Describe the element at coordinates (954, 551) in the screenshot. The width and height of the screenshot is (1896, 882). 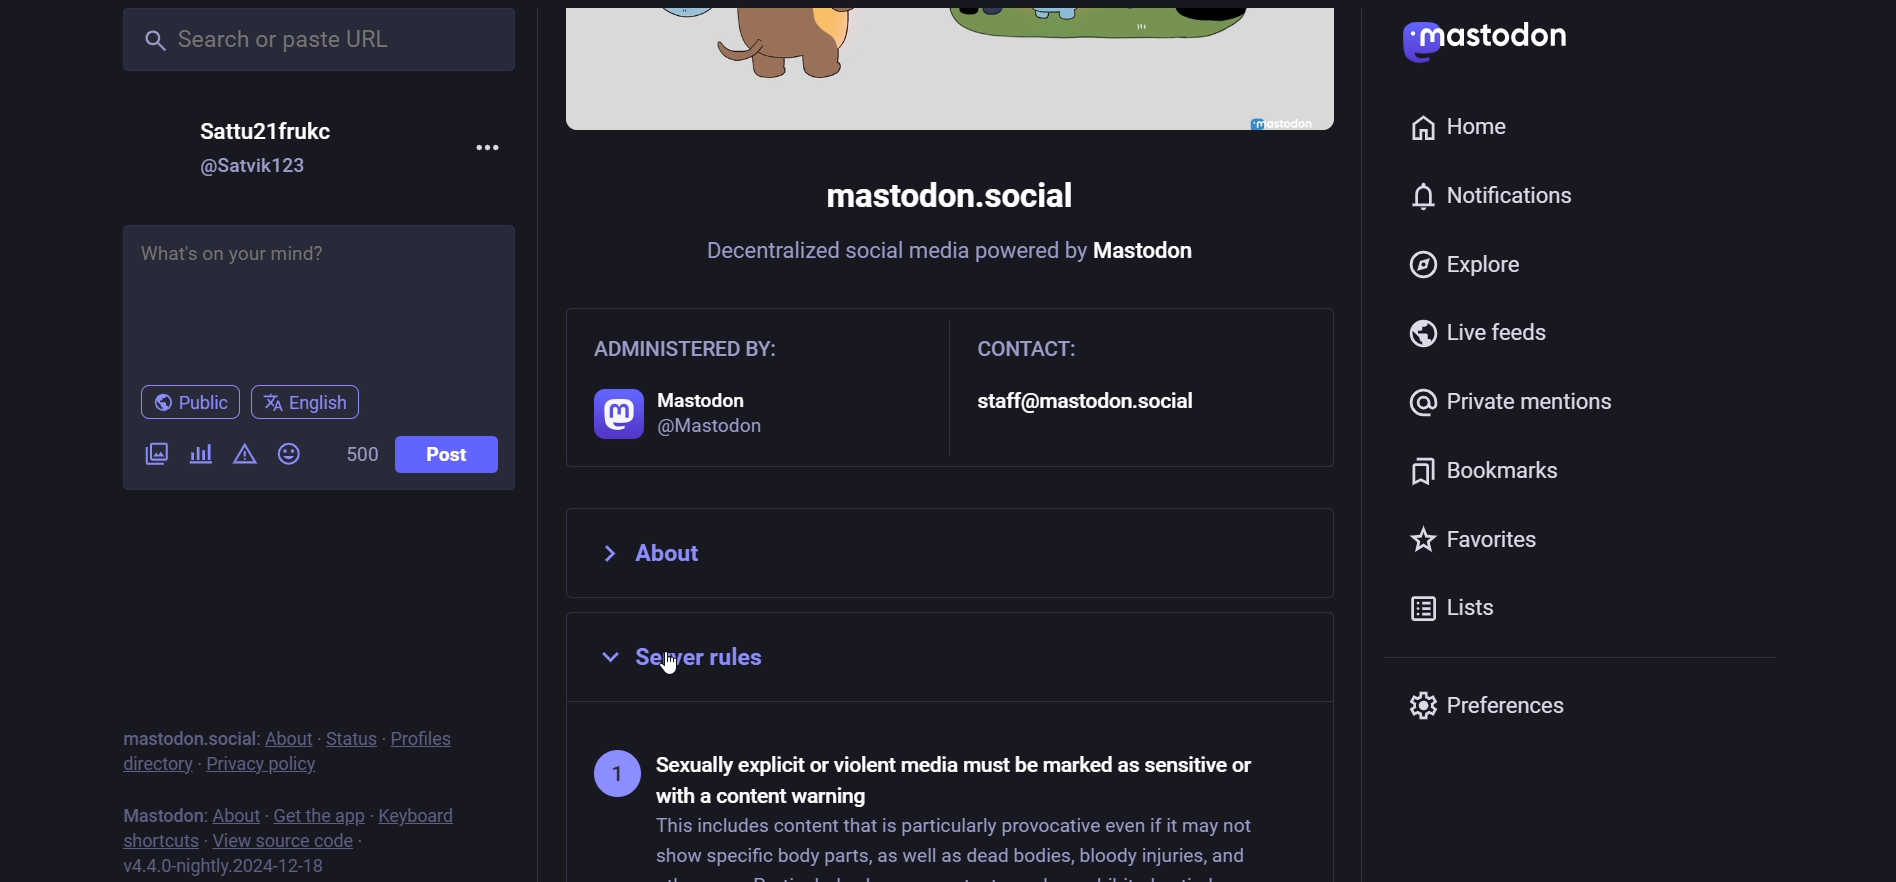
I see `about option` at that location.